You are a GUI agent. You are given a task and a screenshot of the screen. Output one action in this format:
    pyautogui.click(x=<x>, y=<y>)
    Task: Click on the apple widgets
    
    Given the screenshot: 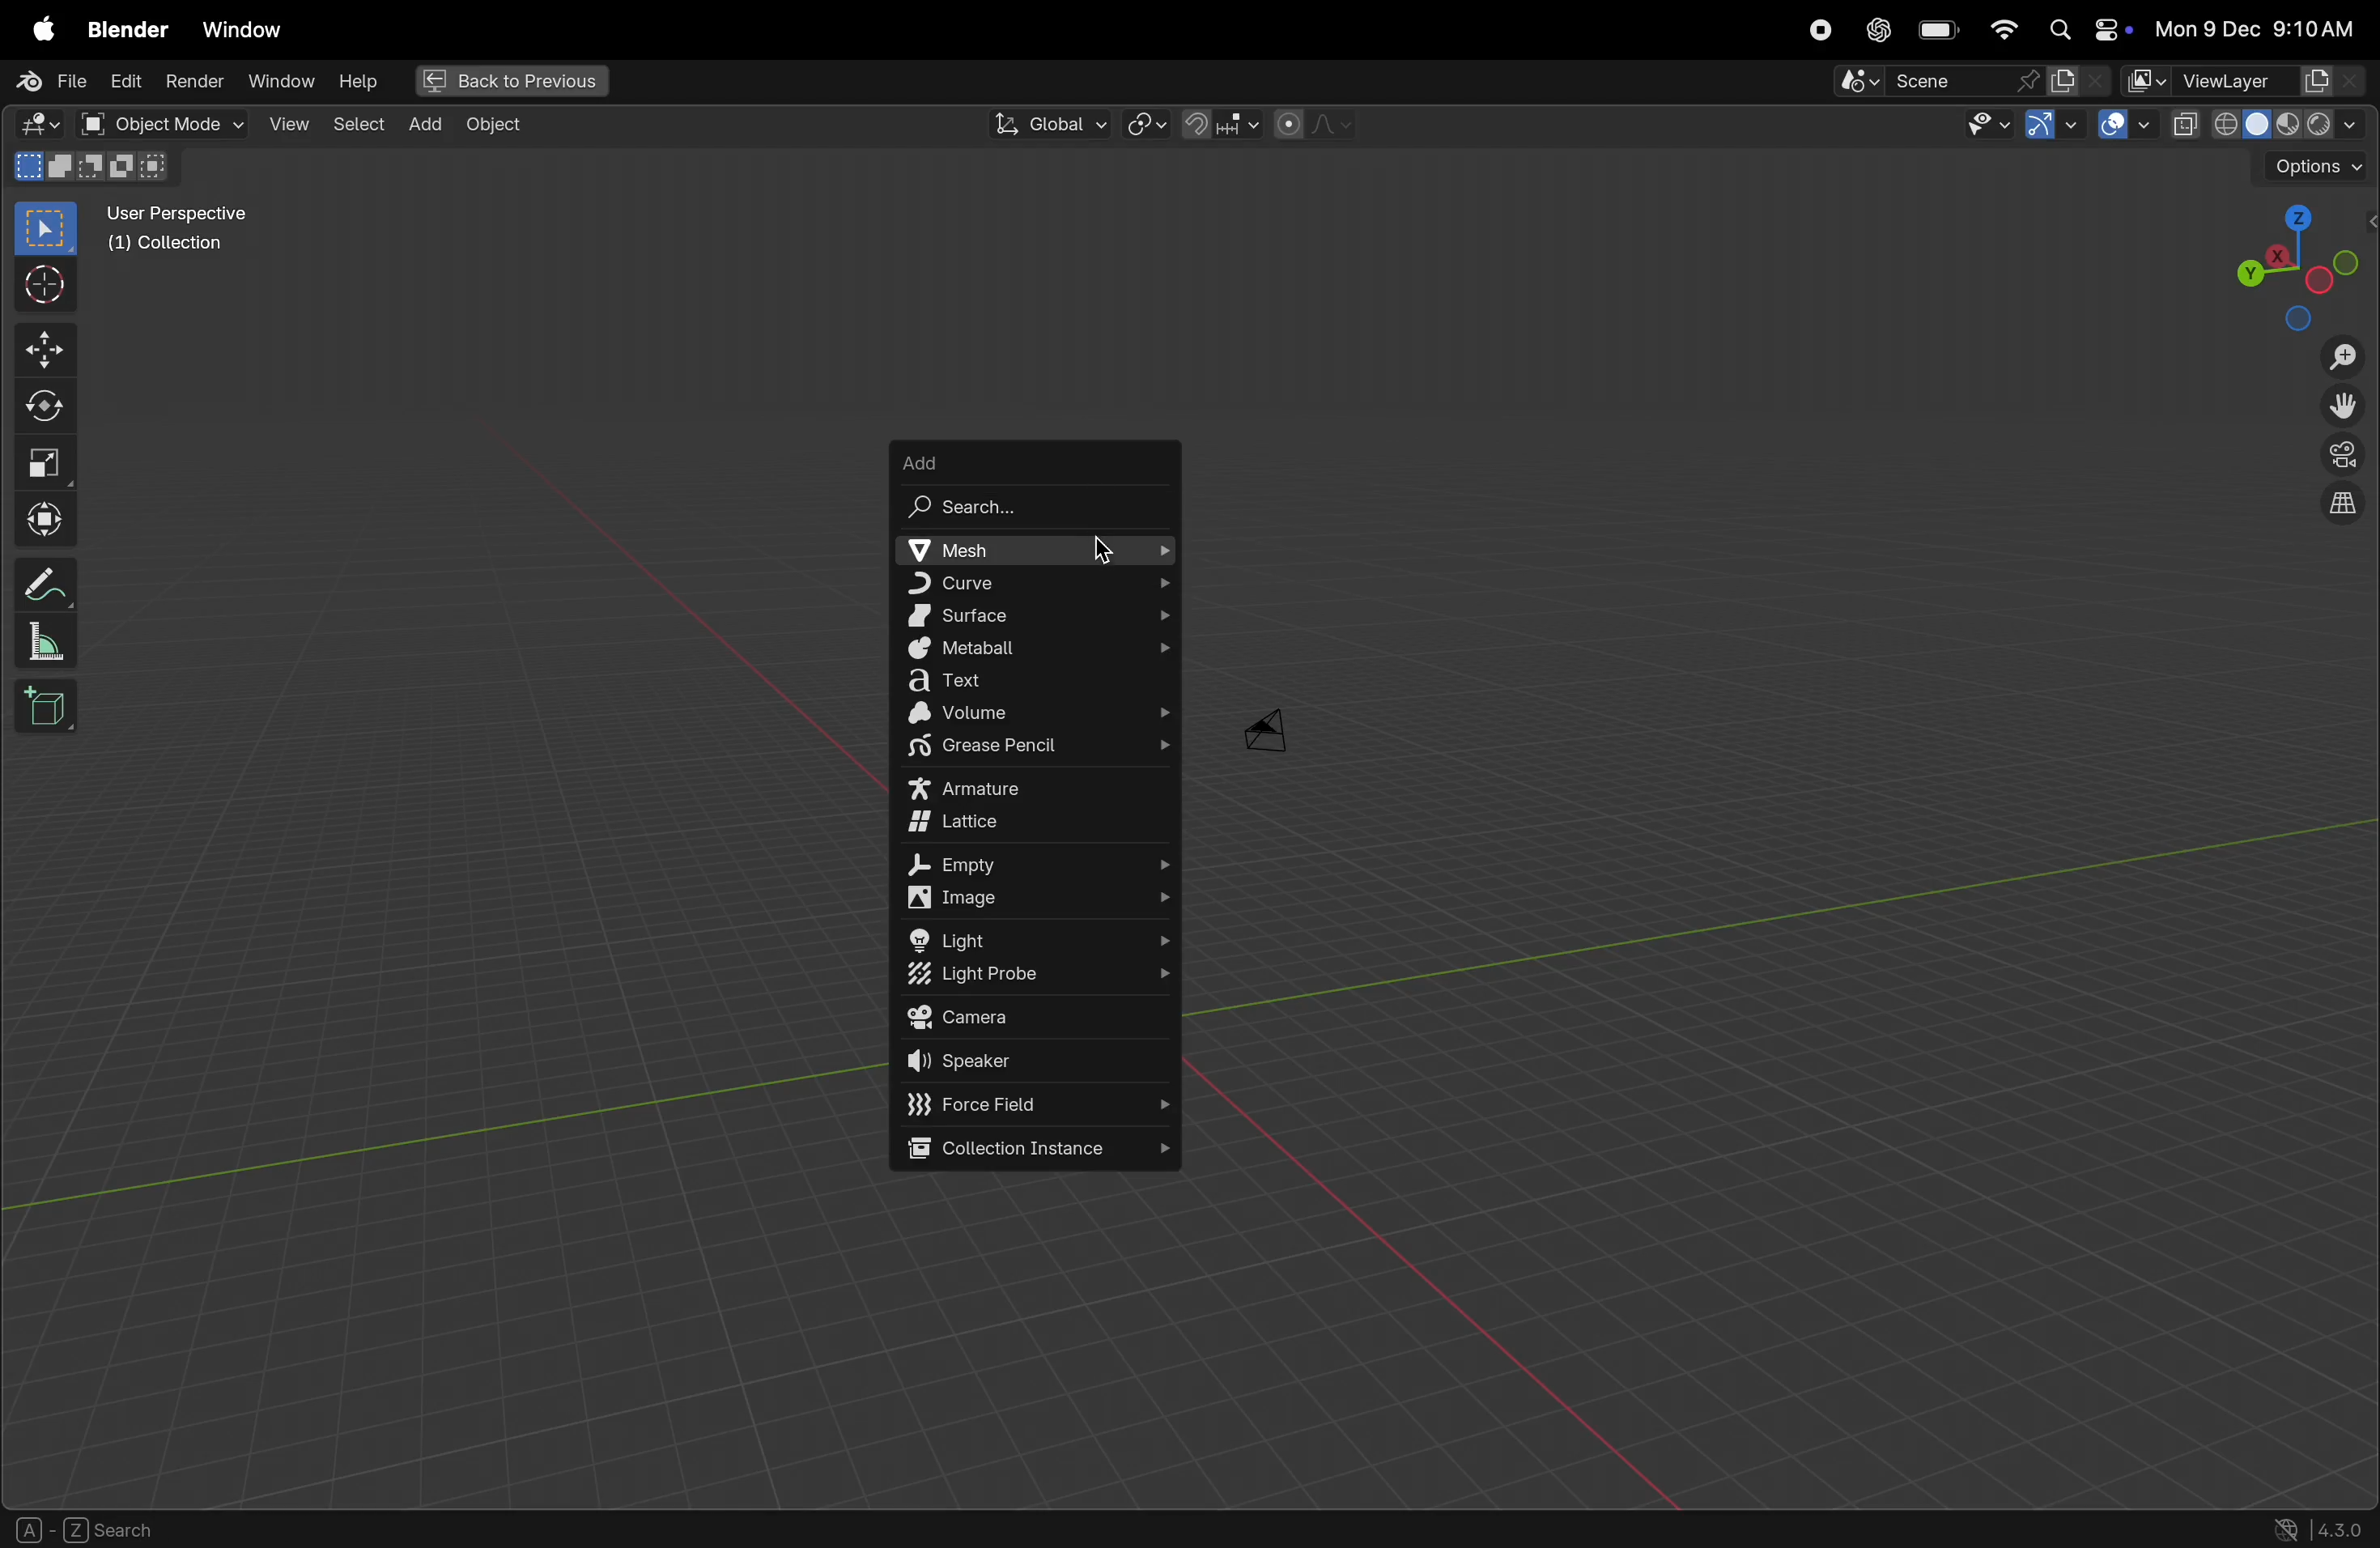 What is the action you would take?
    pyautogui.click(x=2086, y=31)
    